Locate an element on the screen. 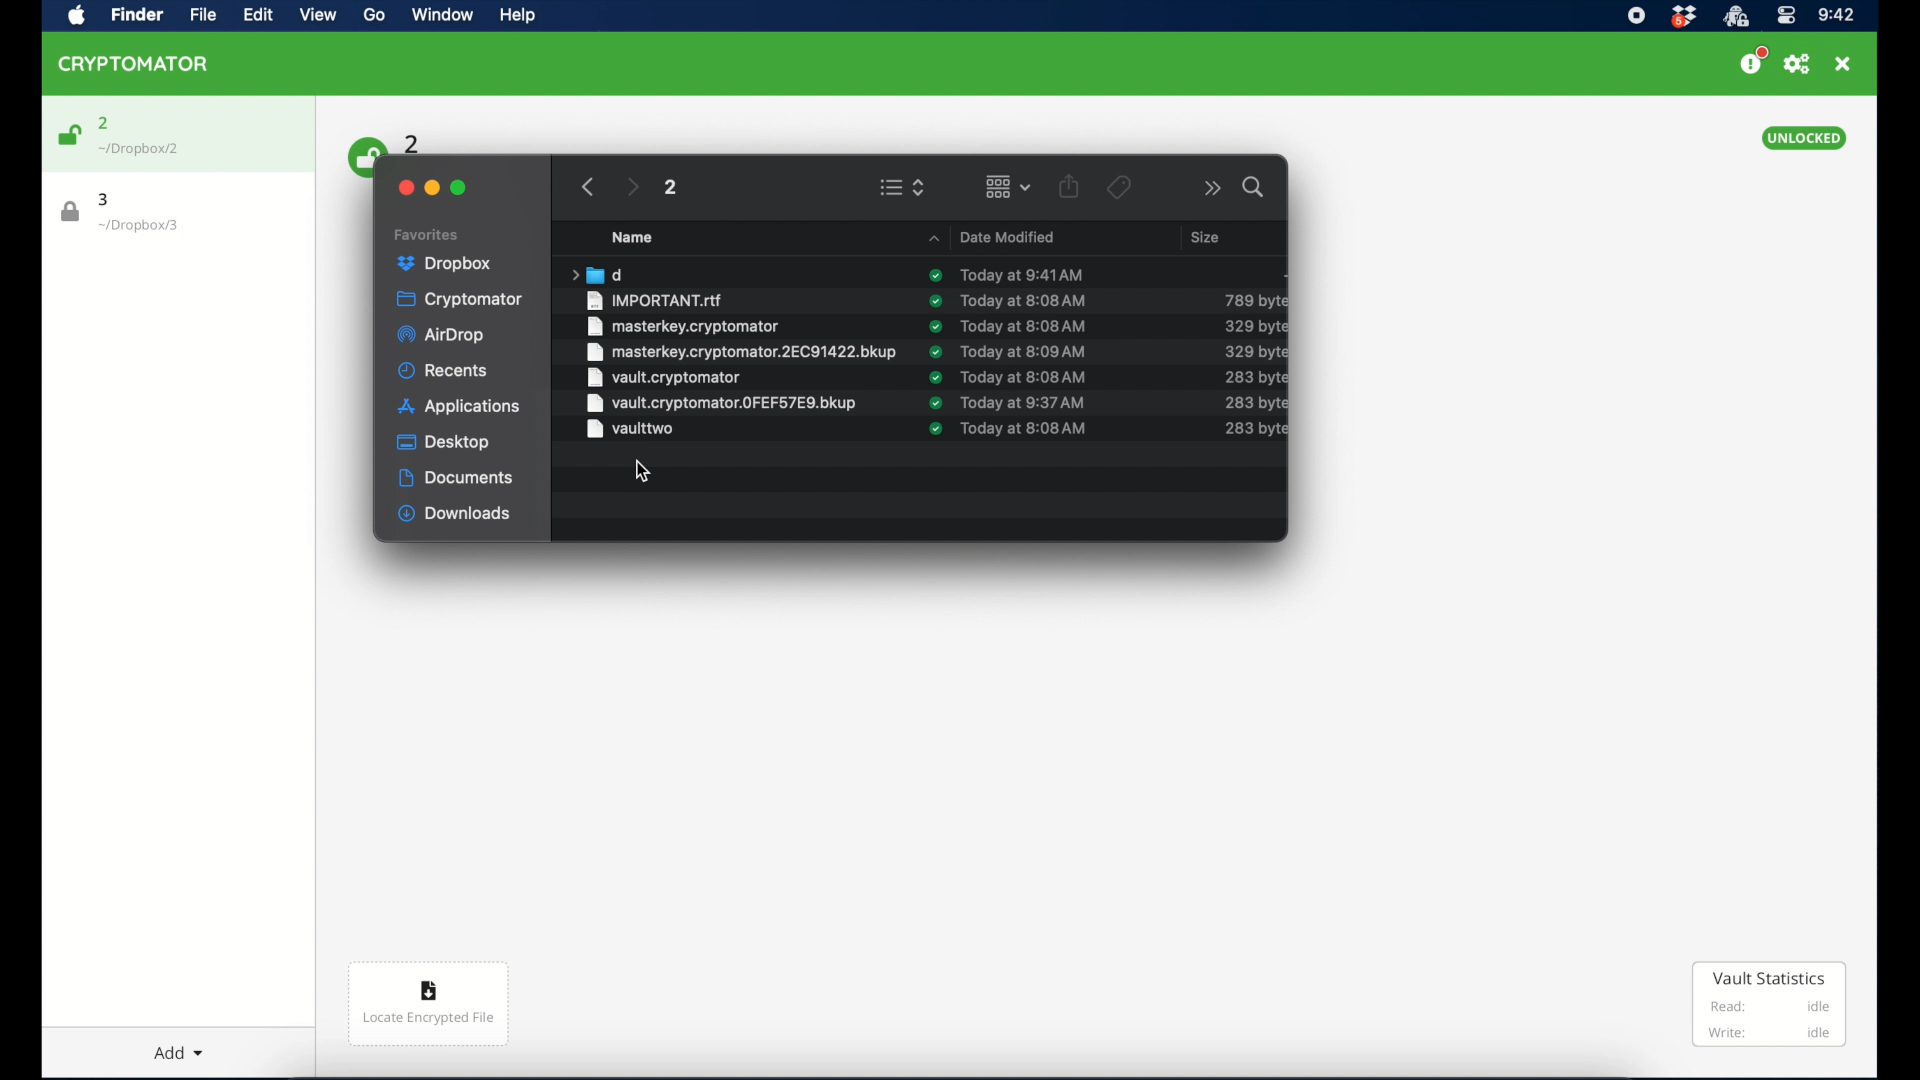  control  center is located at coordinates (1785, 16).